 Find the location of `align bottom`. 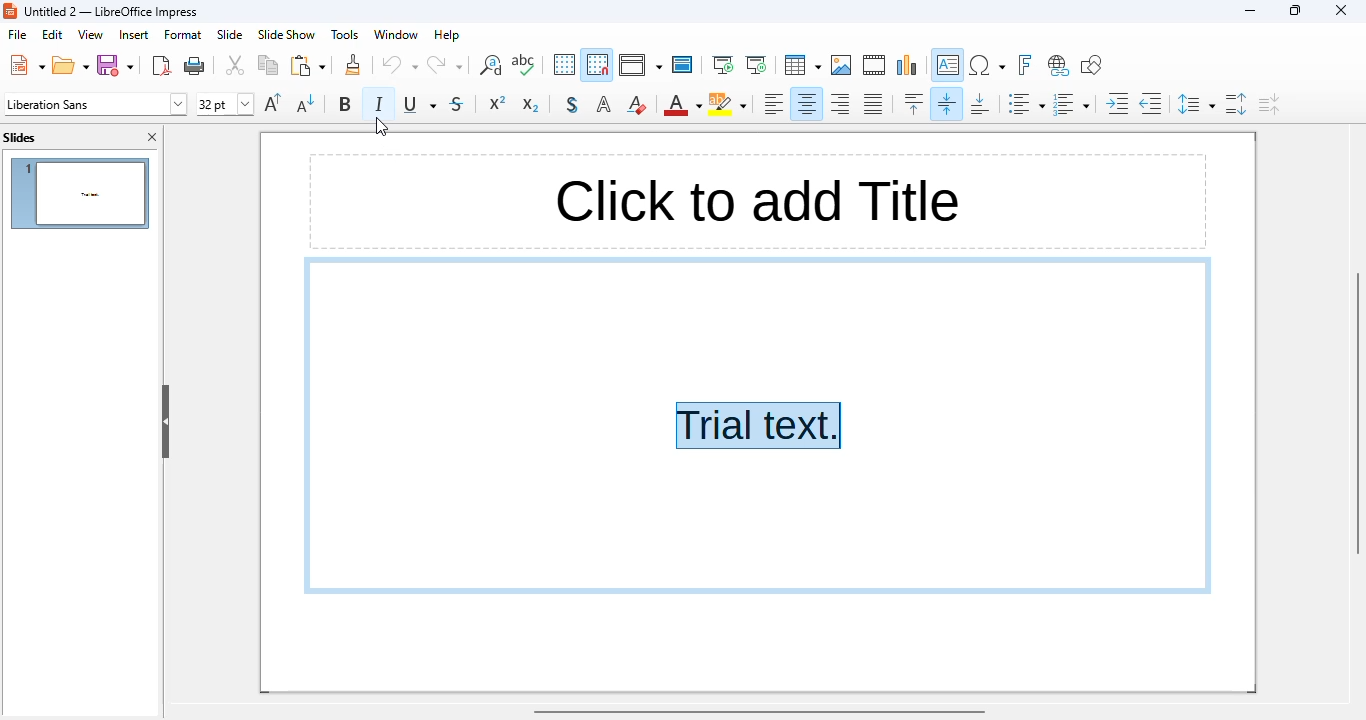

align bottom is located at coordinates (983, 103).